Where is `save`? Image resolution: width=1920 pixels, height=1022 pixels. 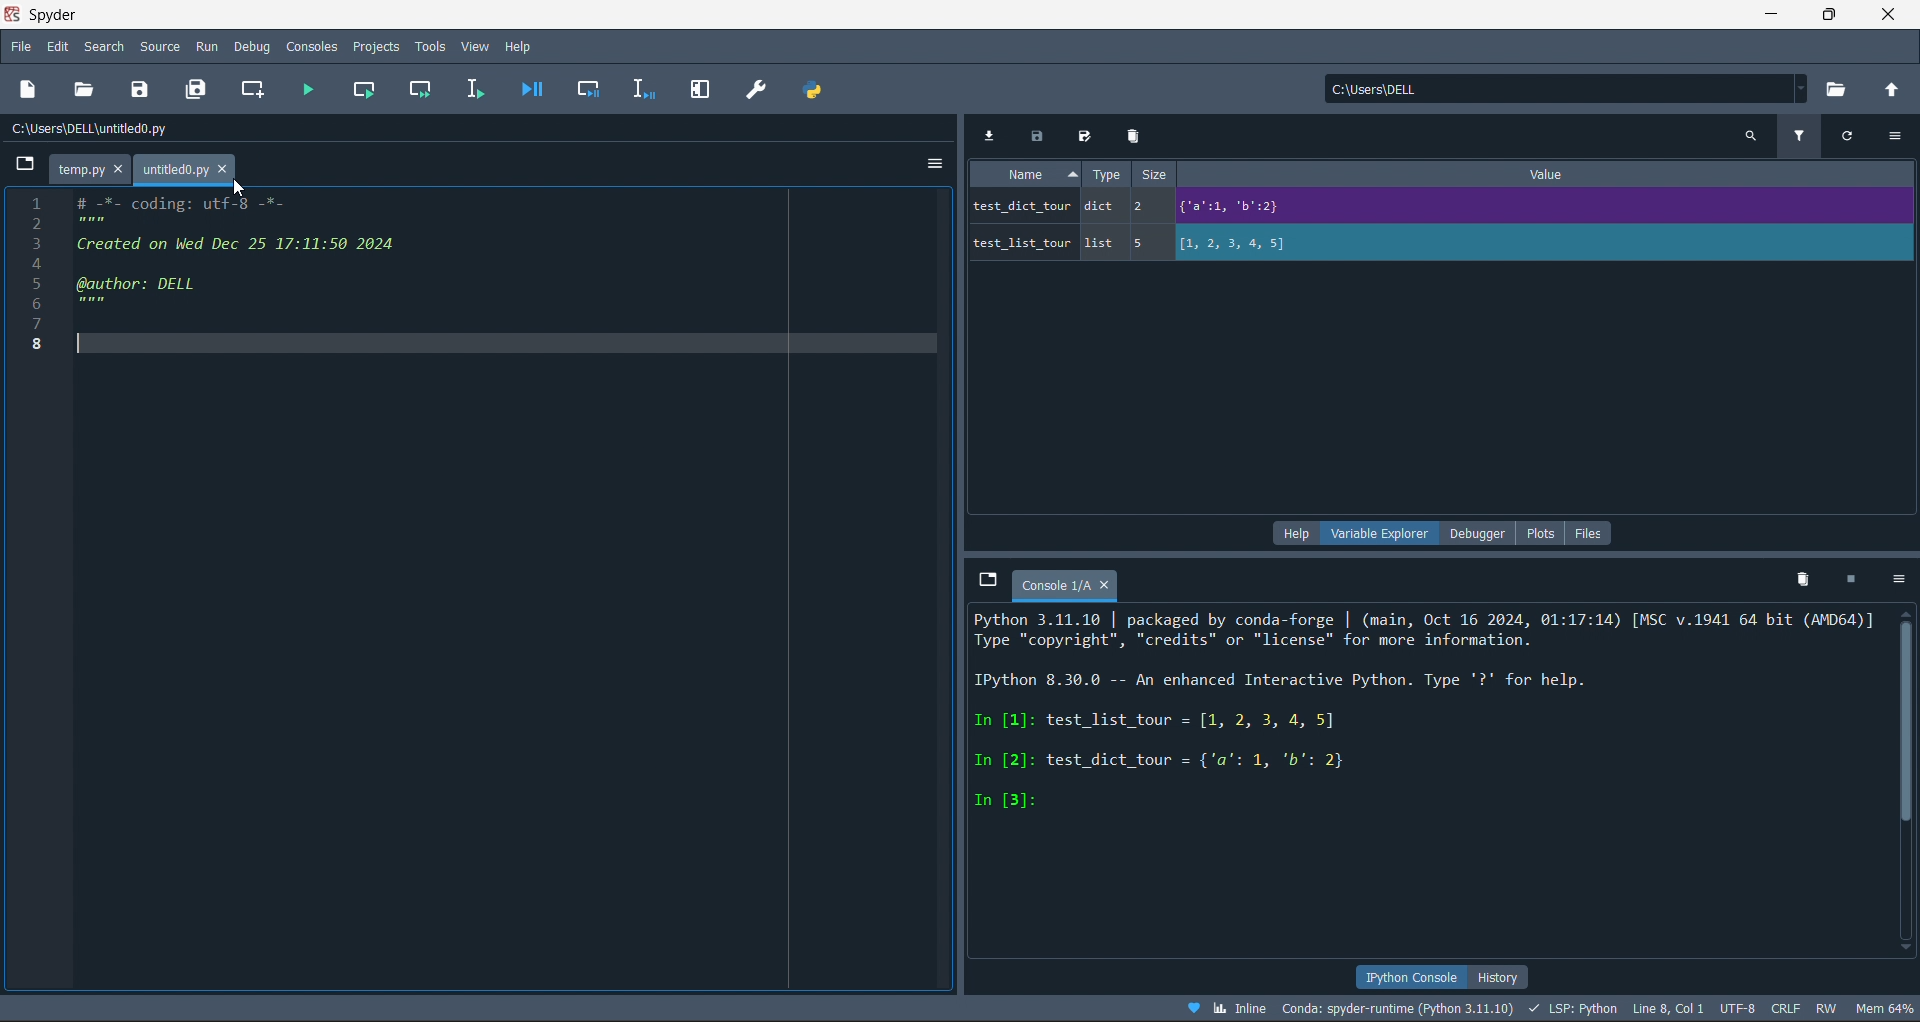
save is located at coordinates (144, 87).